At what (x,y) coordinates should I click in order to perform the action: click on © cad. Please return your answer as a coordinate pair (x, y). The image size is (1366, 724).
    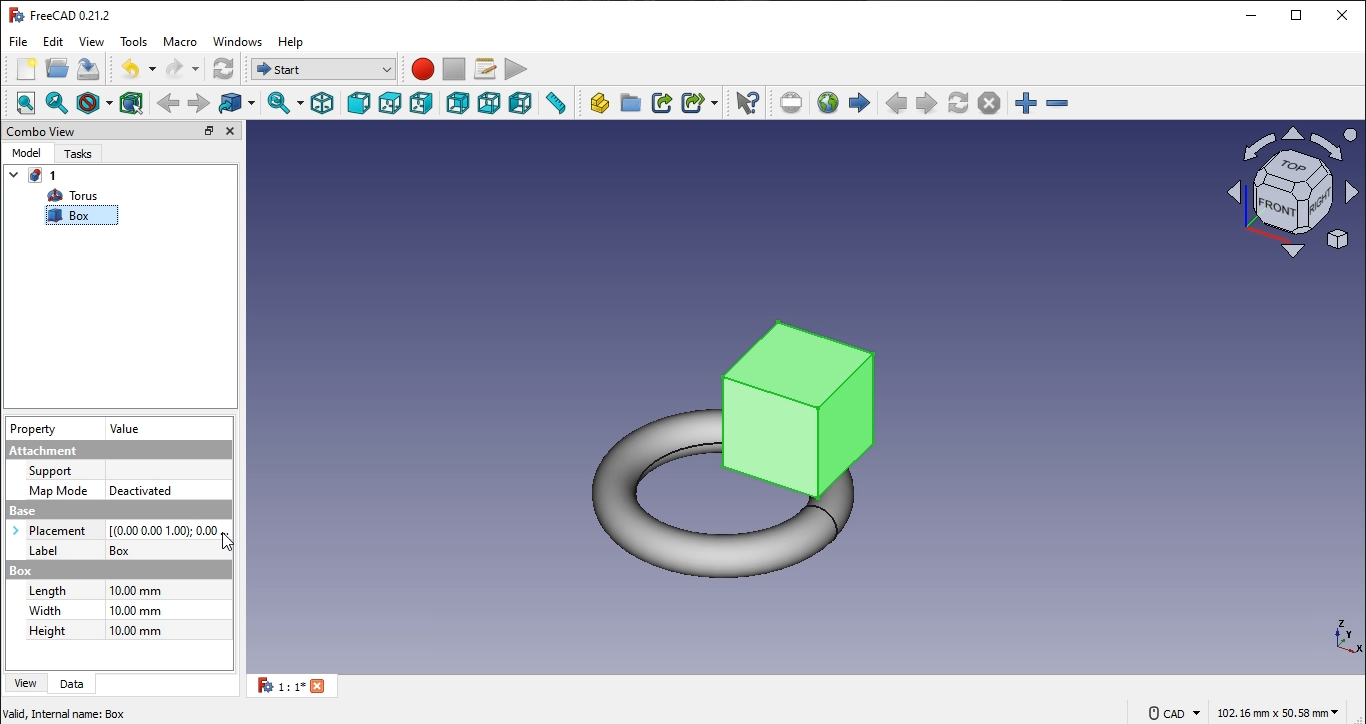
    Looking at the image, I should click on (1169, 711).